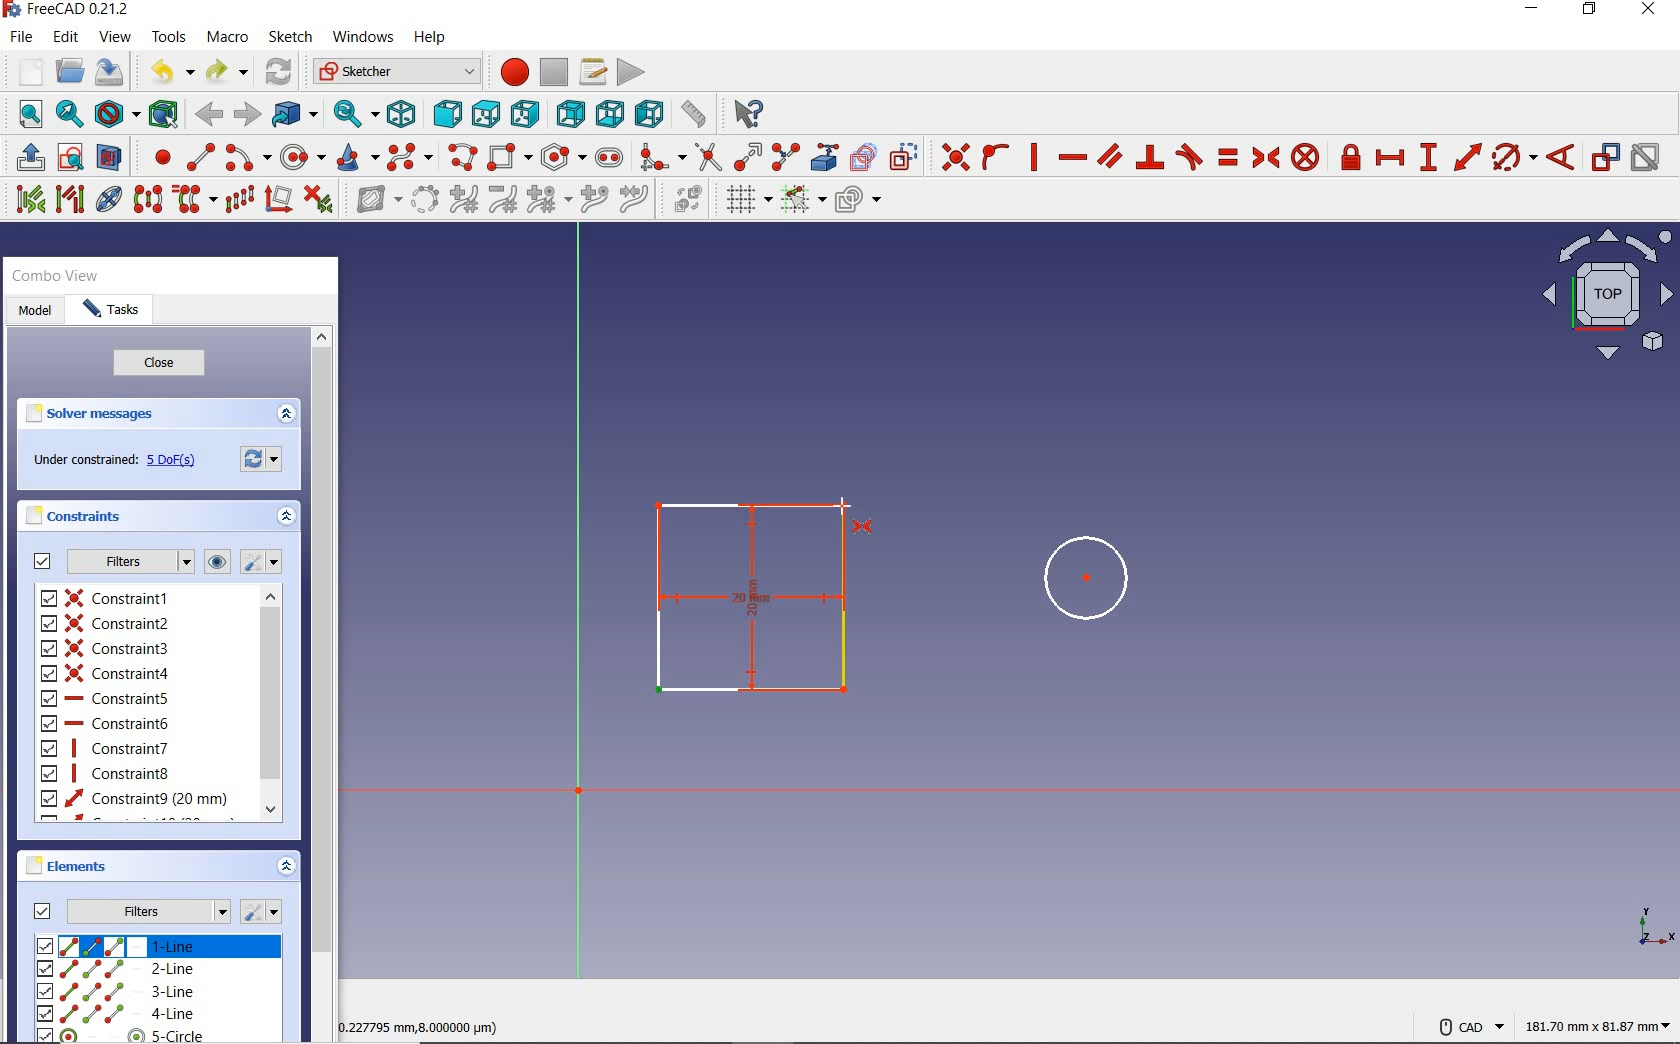 This screenshot has width=1680, height=1044. Describe the element at coordinates (1074, 157) in the screenshot. I see `constrain horizontally` at that location.